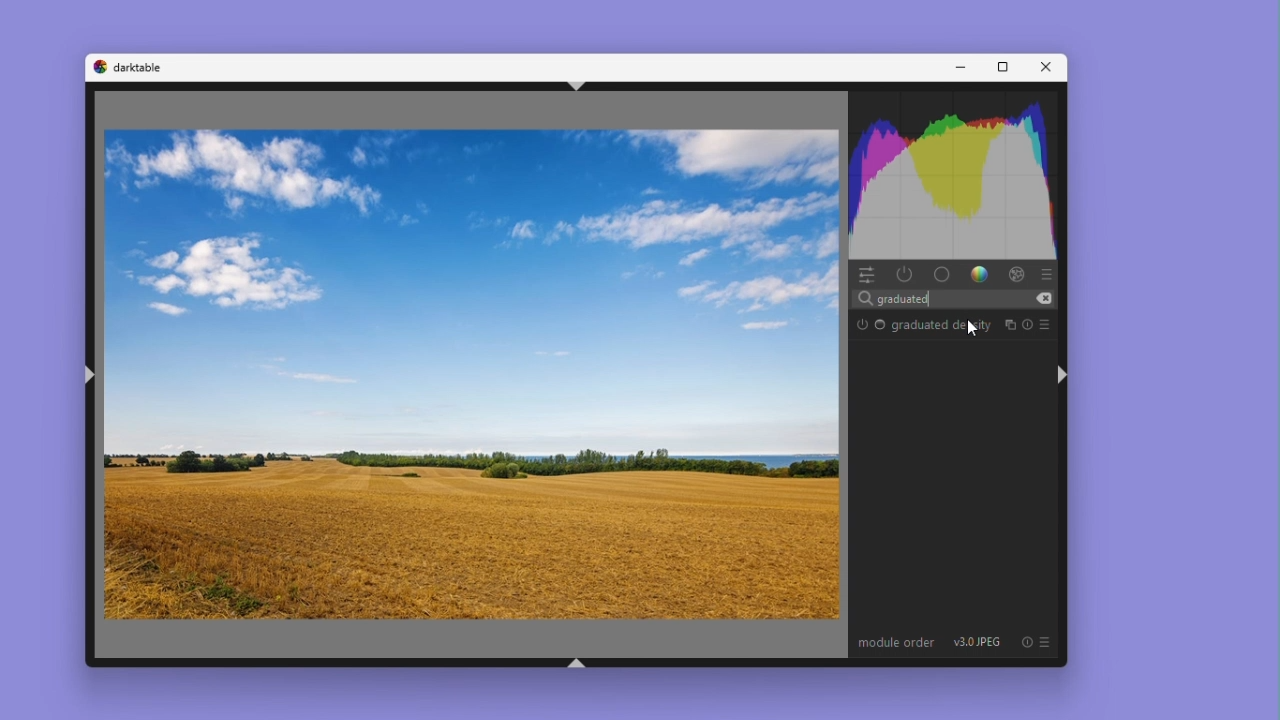 This screenshot has height=720, width=1280. Describe the element at coordinates (941, 327) in the screenshot. I see `graduated density` at that location.